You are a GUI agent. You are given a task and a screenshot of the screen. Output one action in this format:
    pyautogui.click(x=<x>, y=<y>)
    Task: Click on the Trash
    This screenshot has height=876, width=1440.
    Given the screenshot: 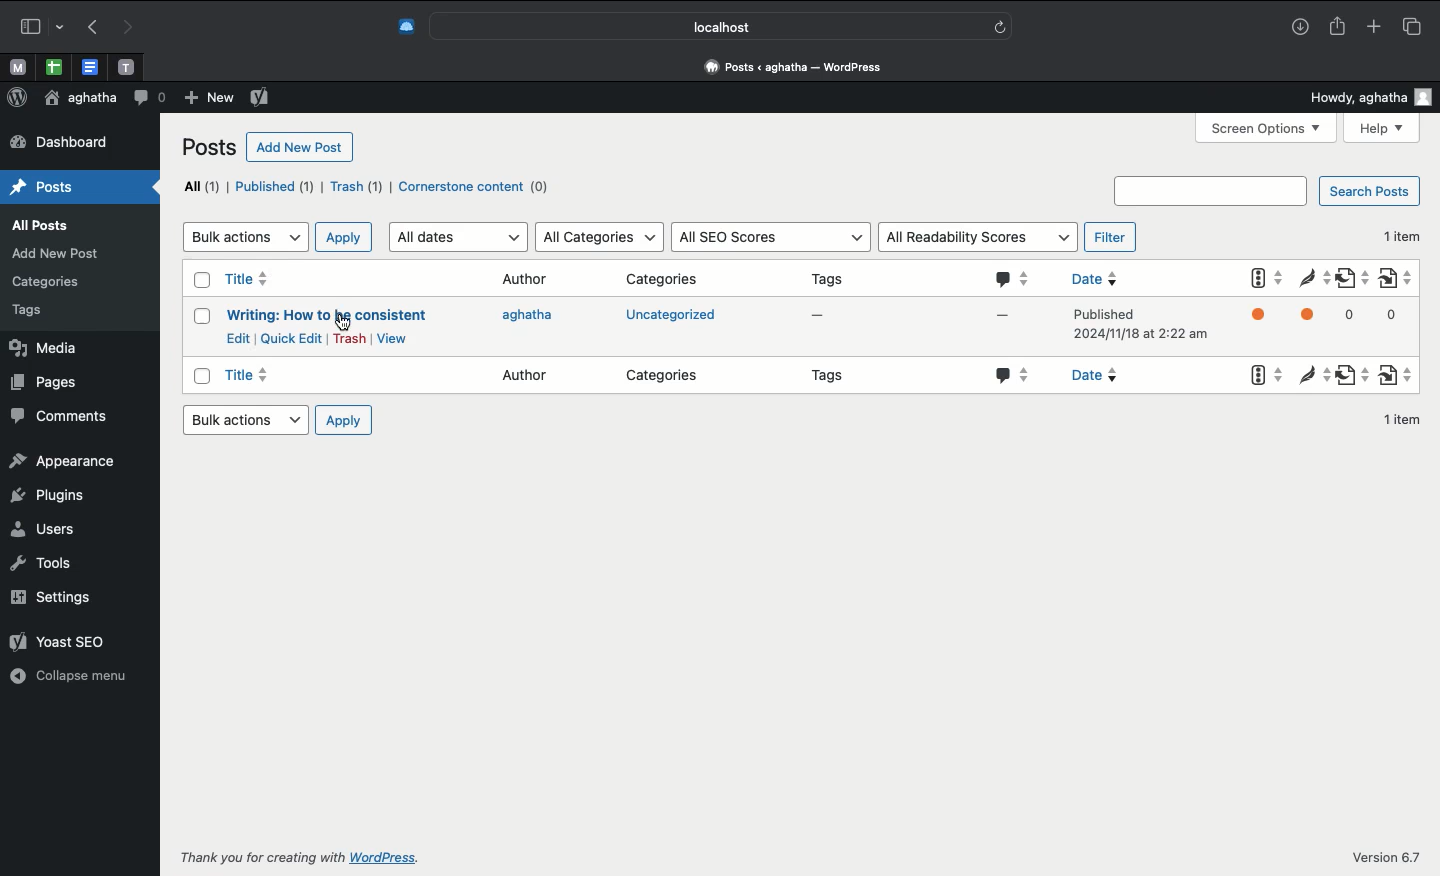 What is the action you would take?
    pyautogui.click(x=349, y=339)
    